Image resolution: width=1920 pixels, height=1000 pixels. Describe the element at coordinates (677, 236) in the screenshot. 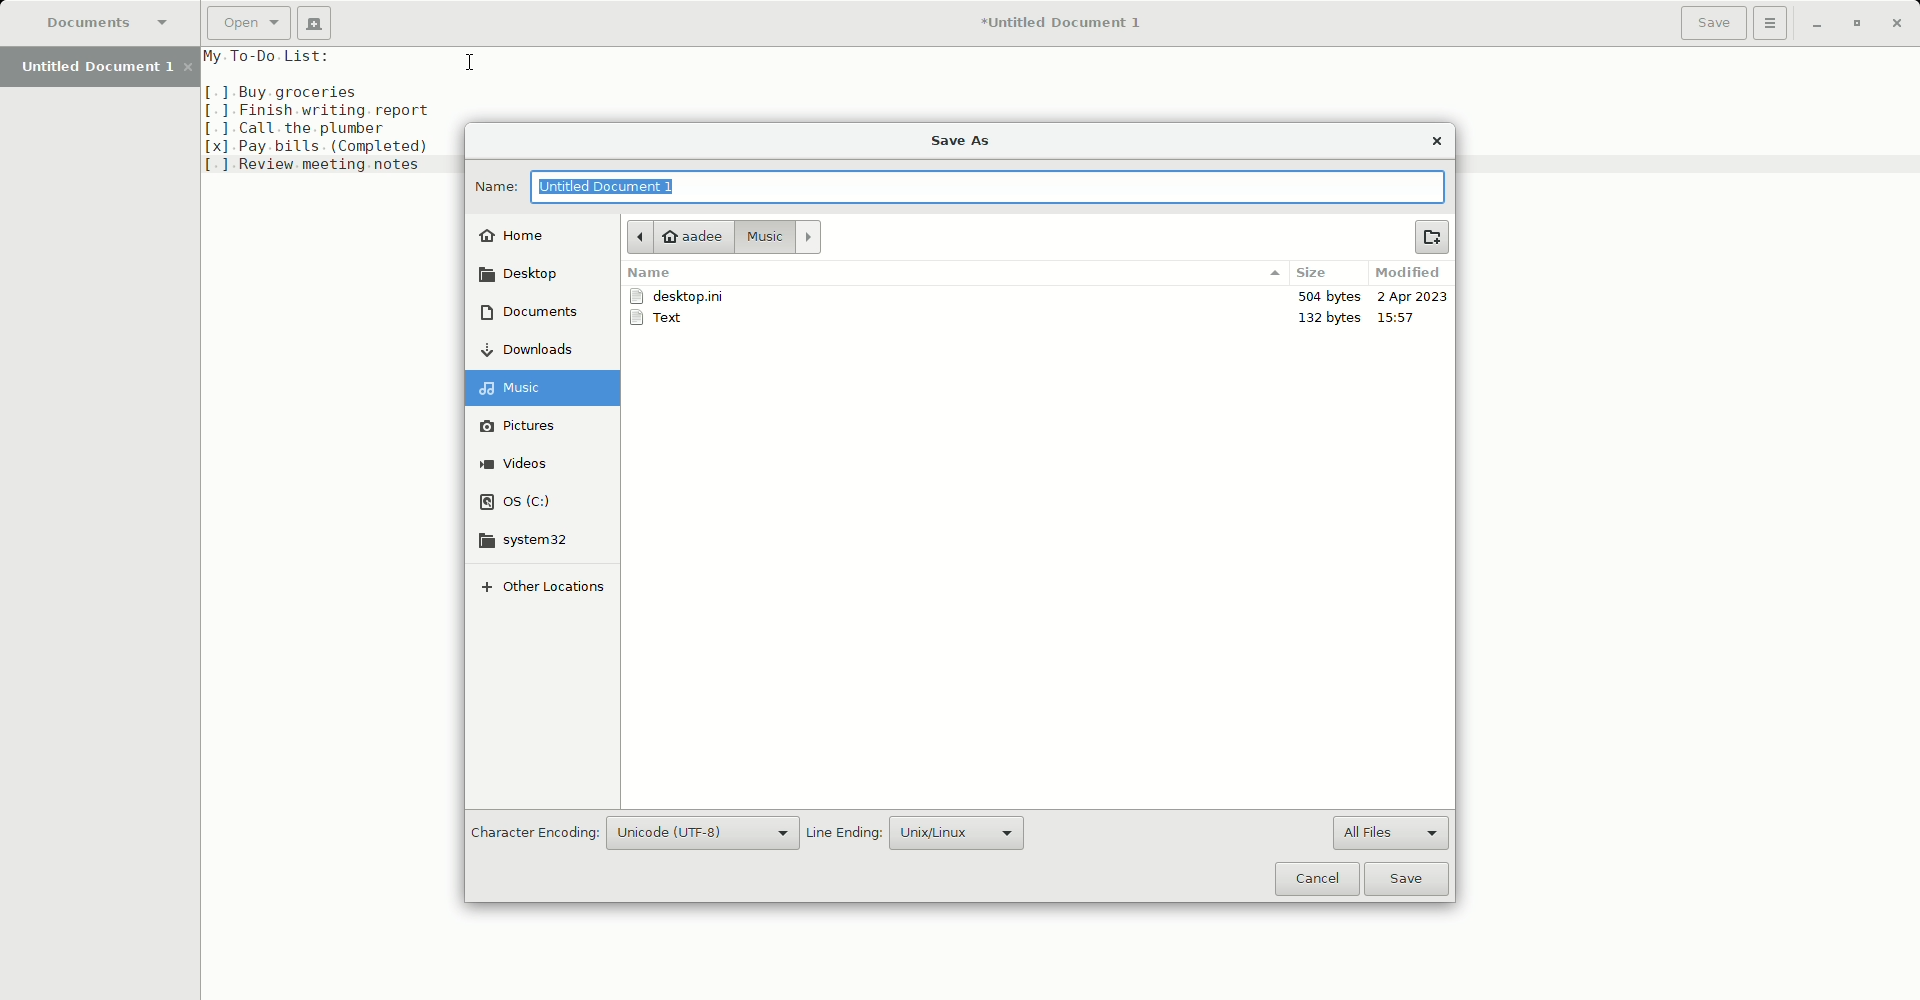

I see `aadee` at that location.